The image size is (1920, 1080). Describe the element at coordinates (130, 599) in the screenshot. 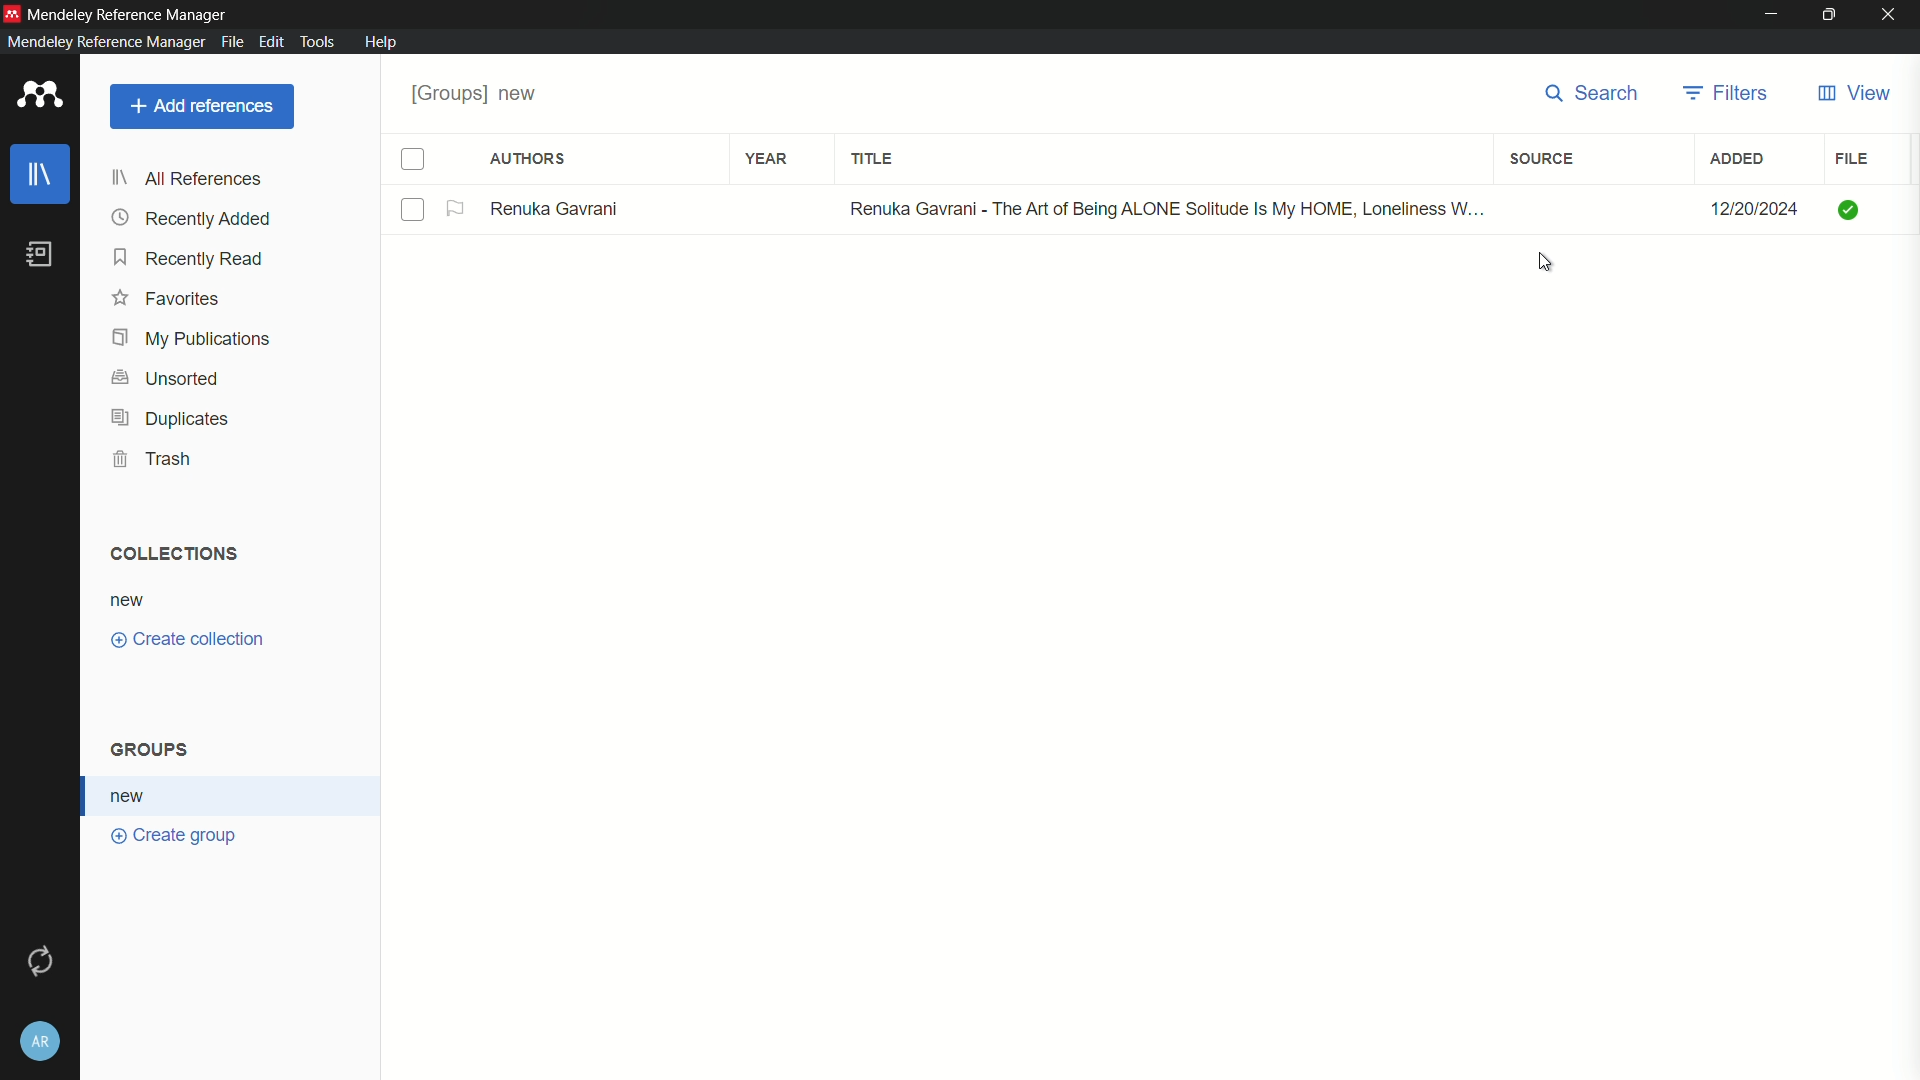

I see `new` at that location.